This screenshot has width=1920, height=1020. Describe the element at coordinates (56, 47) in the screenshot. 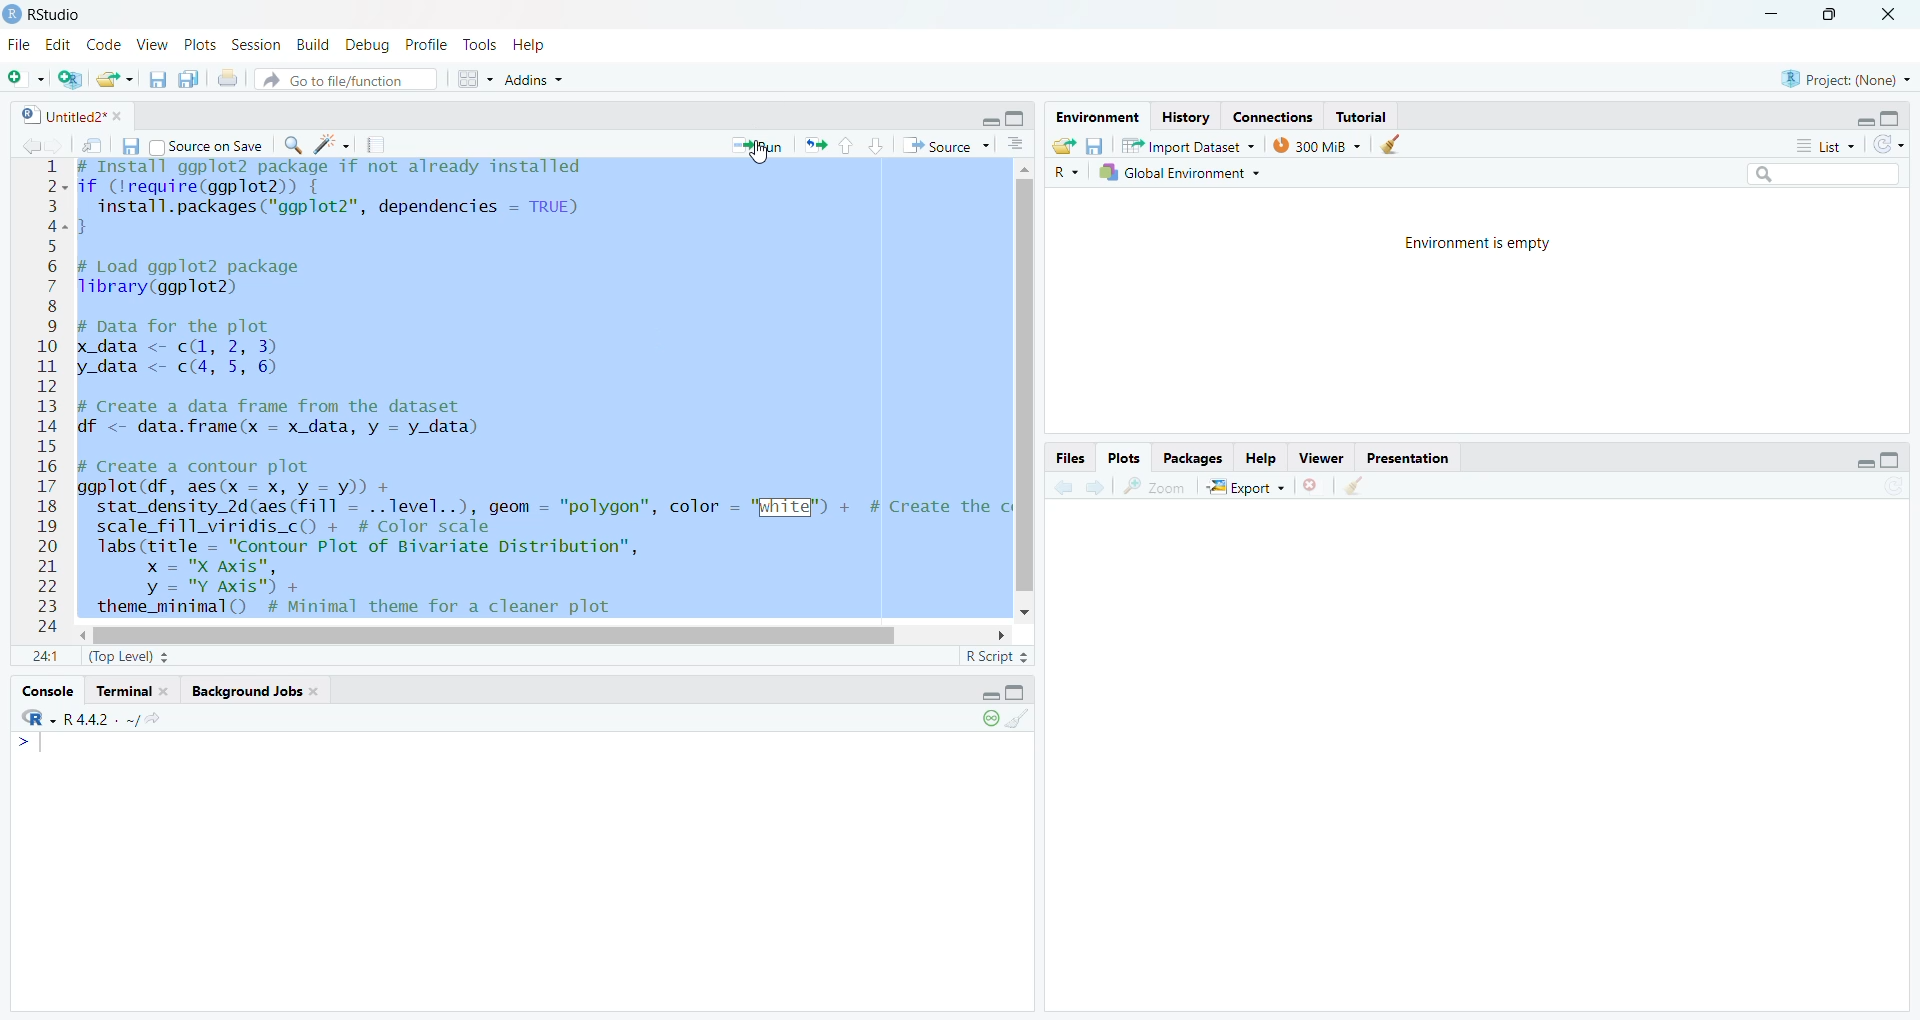

I see `Edit` at that location.